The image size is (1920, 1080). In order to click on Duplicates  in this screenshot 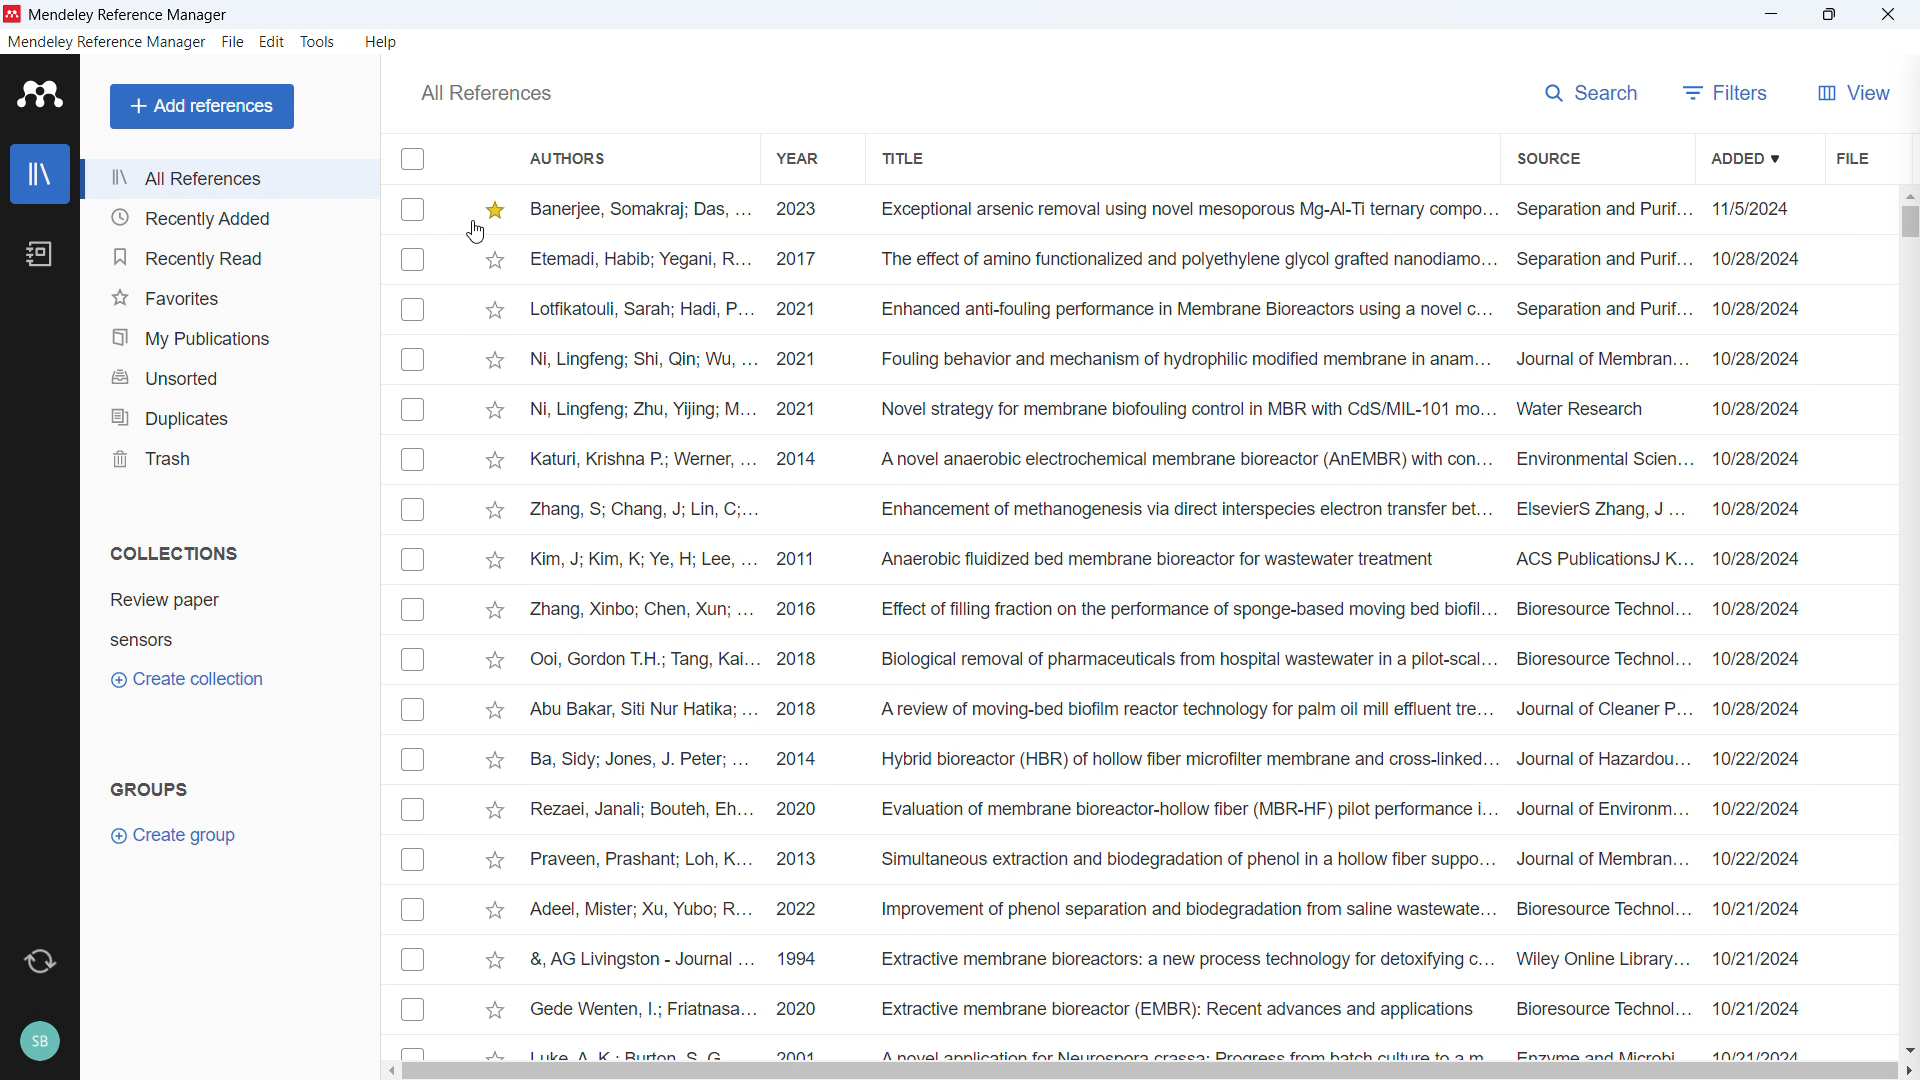, I will do `click(231, 413)`.